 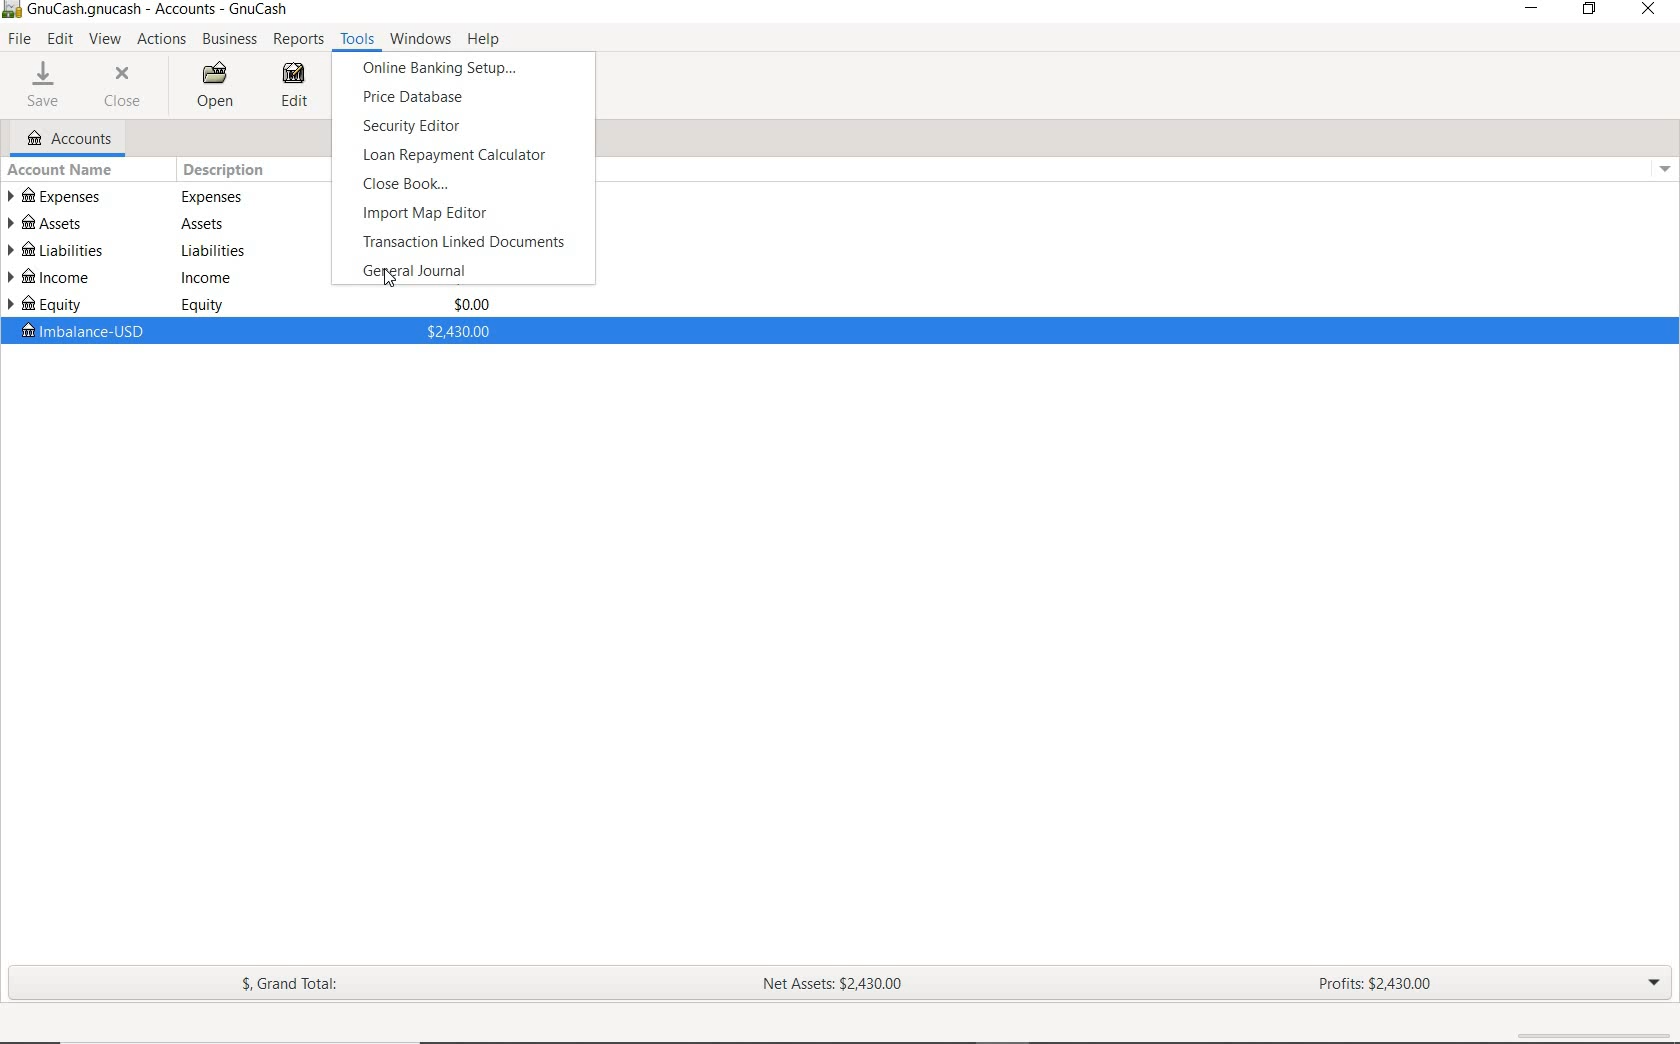 I want to click on , so click(x=212, y=250).